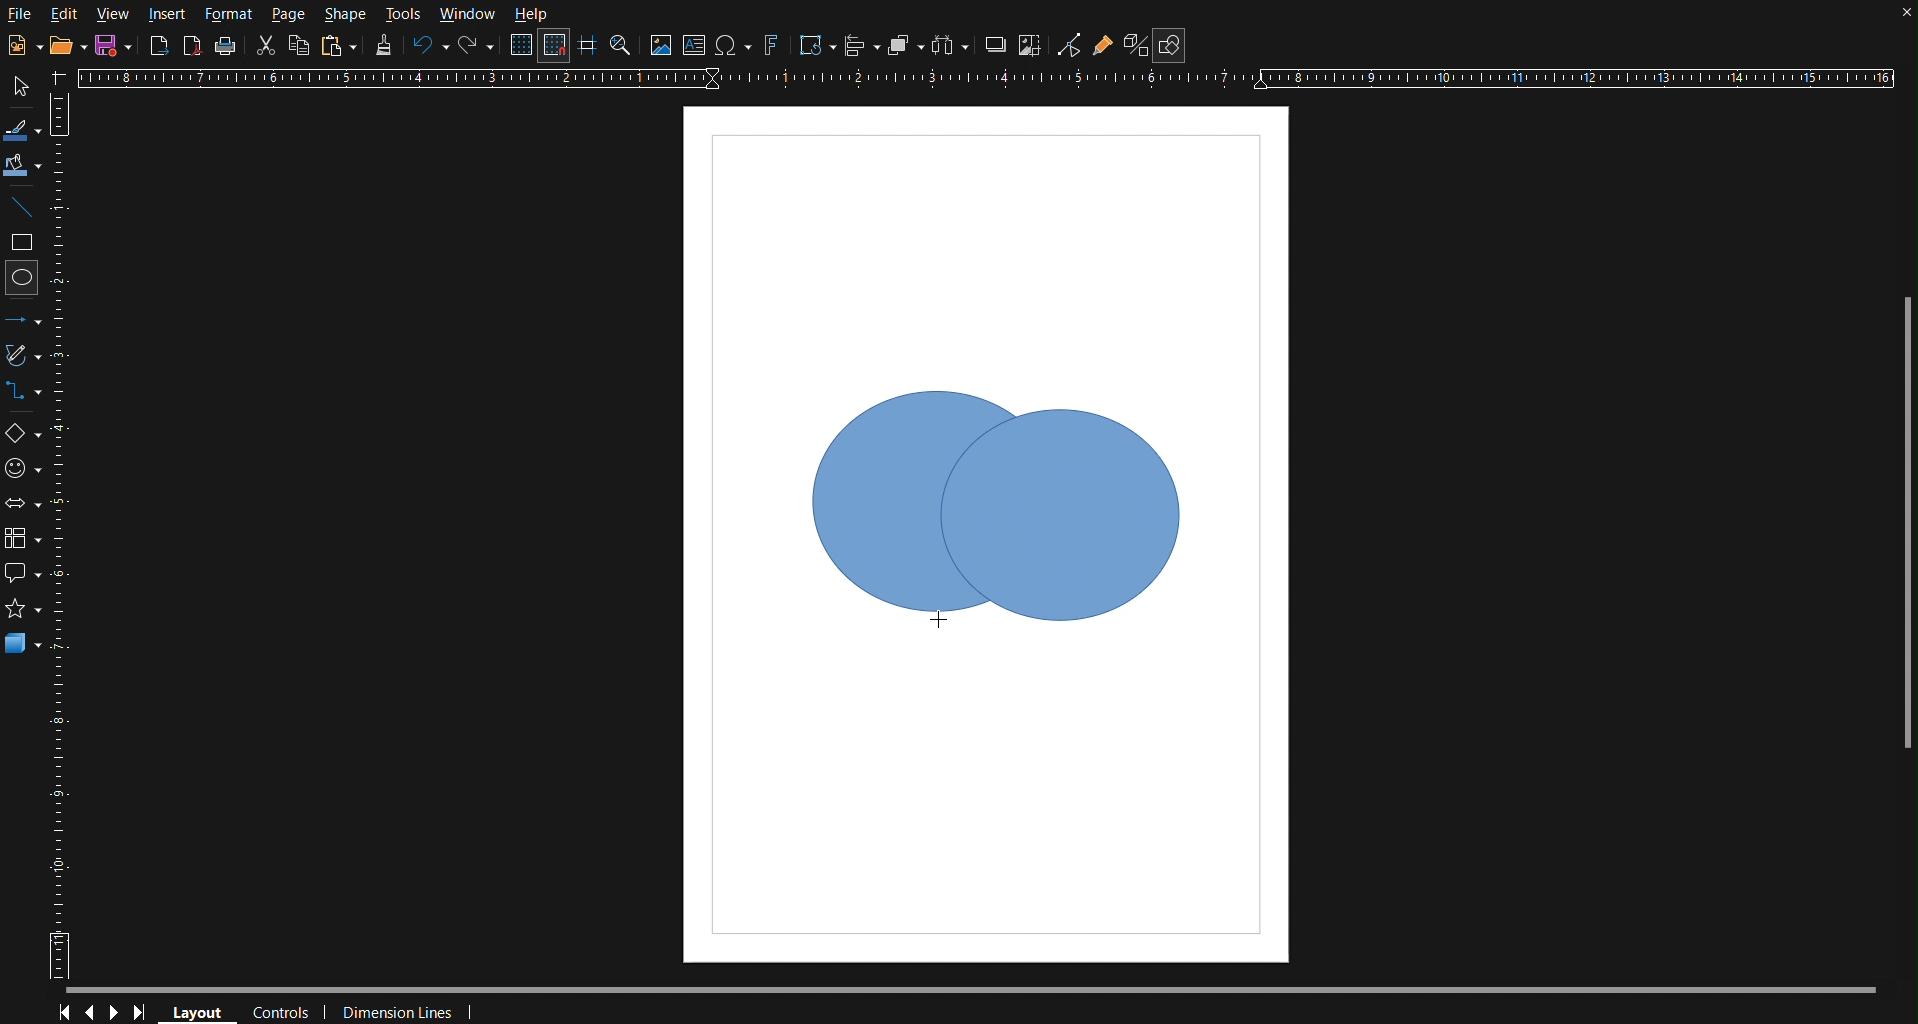 Image resolution: width=1918 pixels, height=1024 pixels. Describe the element at coordinates (1899, 17) in the screenshot. I see `close` at that location.